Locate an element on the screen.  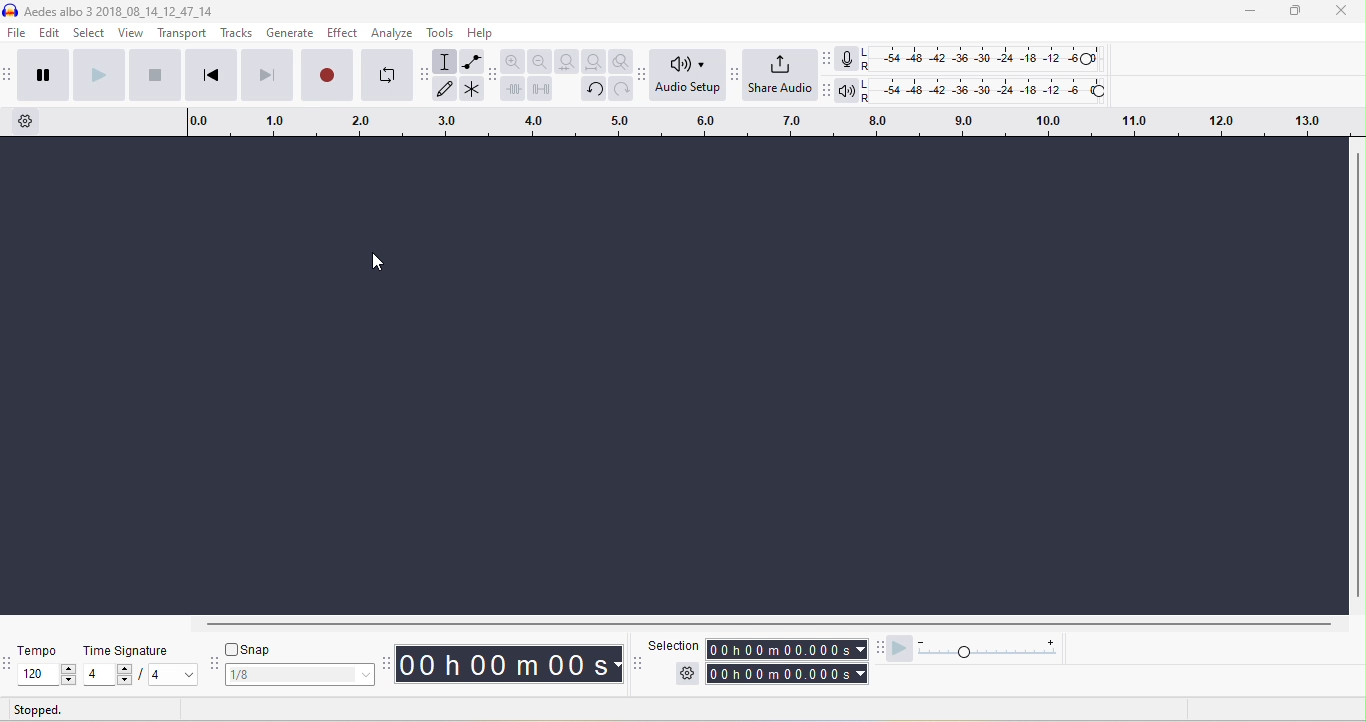
tempo is located at coordinates (40, 652).